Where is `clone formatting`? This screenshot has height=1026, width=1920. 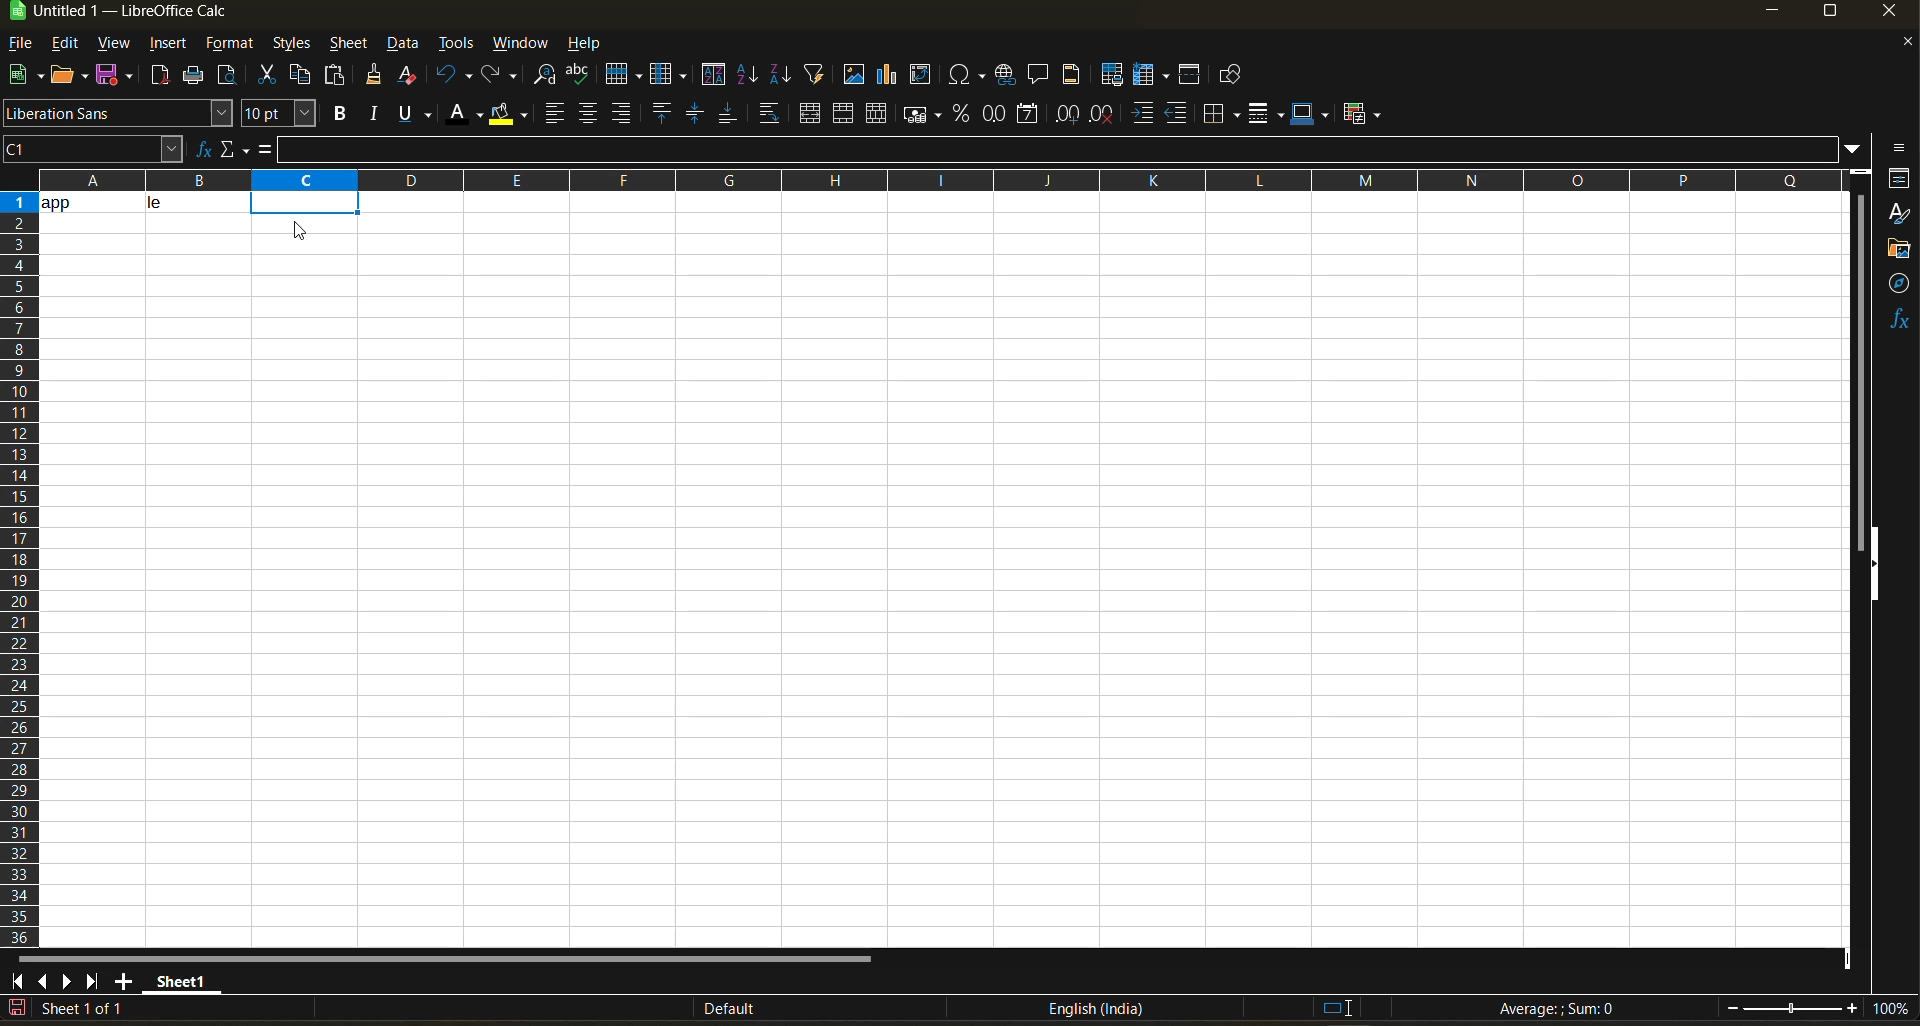 clone formatting is located at coordinates (375, 78).